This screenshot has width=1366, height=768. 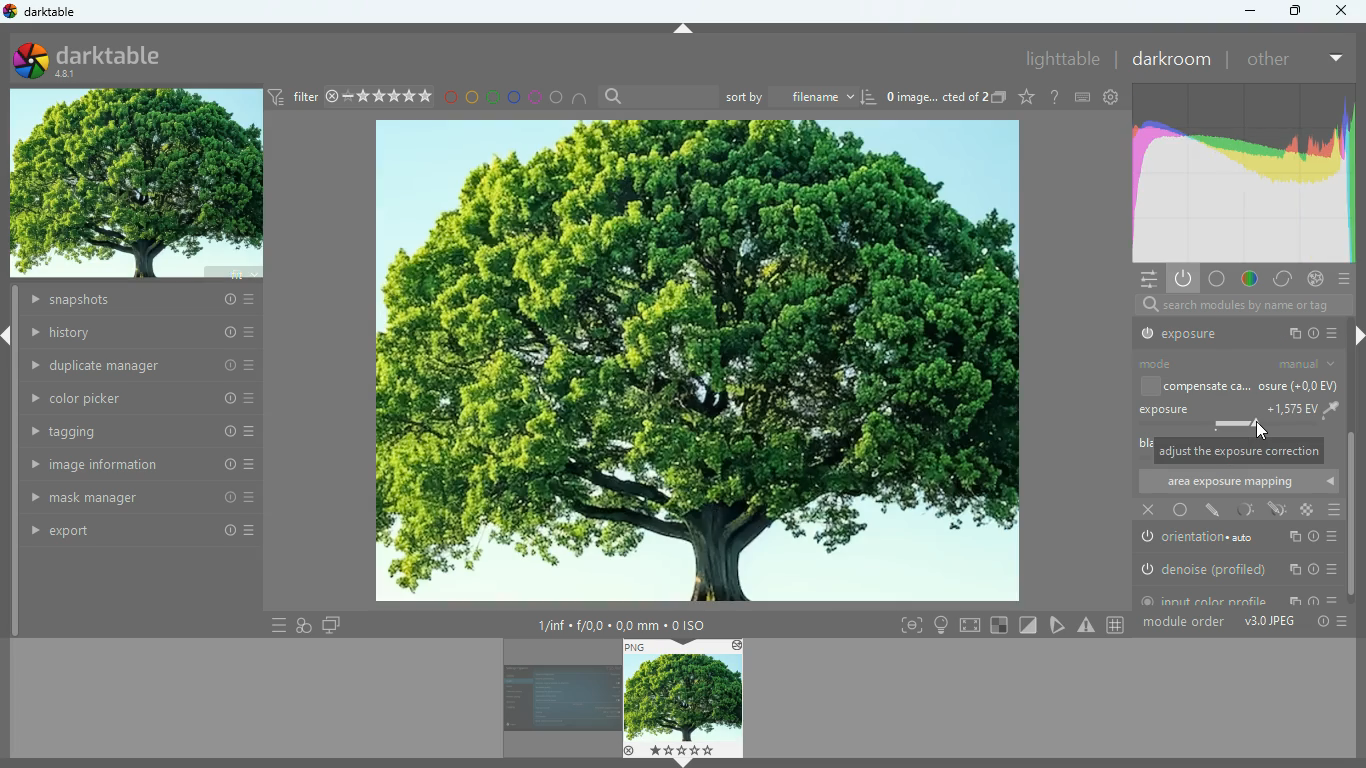 What do you see at coordinates (305, 624) in the screenshot?
I see `overlap` at bounding box center [305, 624].